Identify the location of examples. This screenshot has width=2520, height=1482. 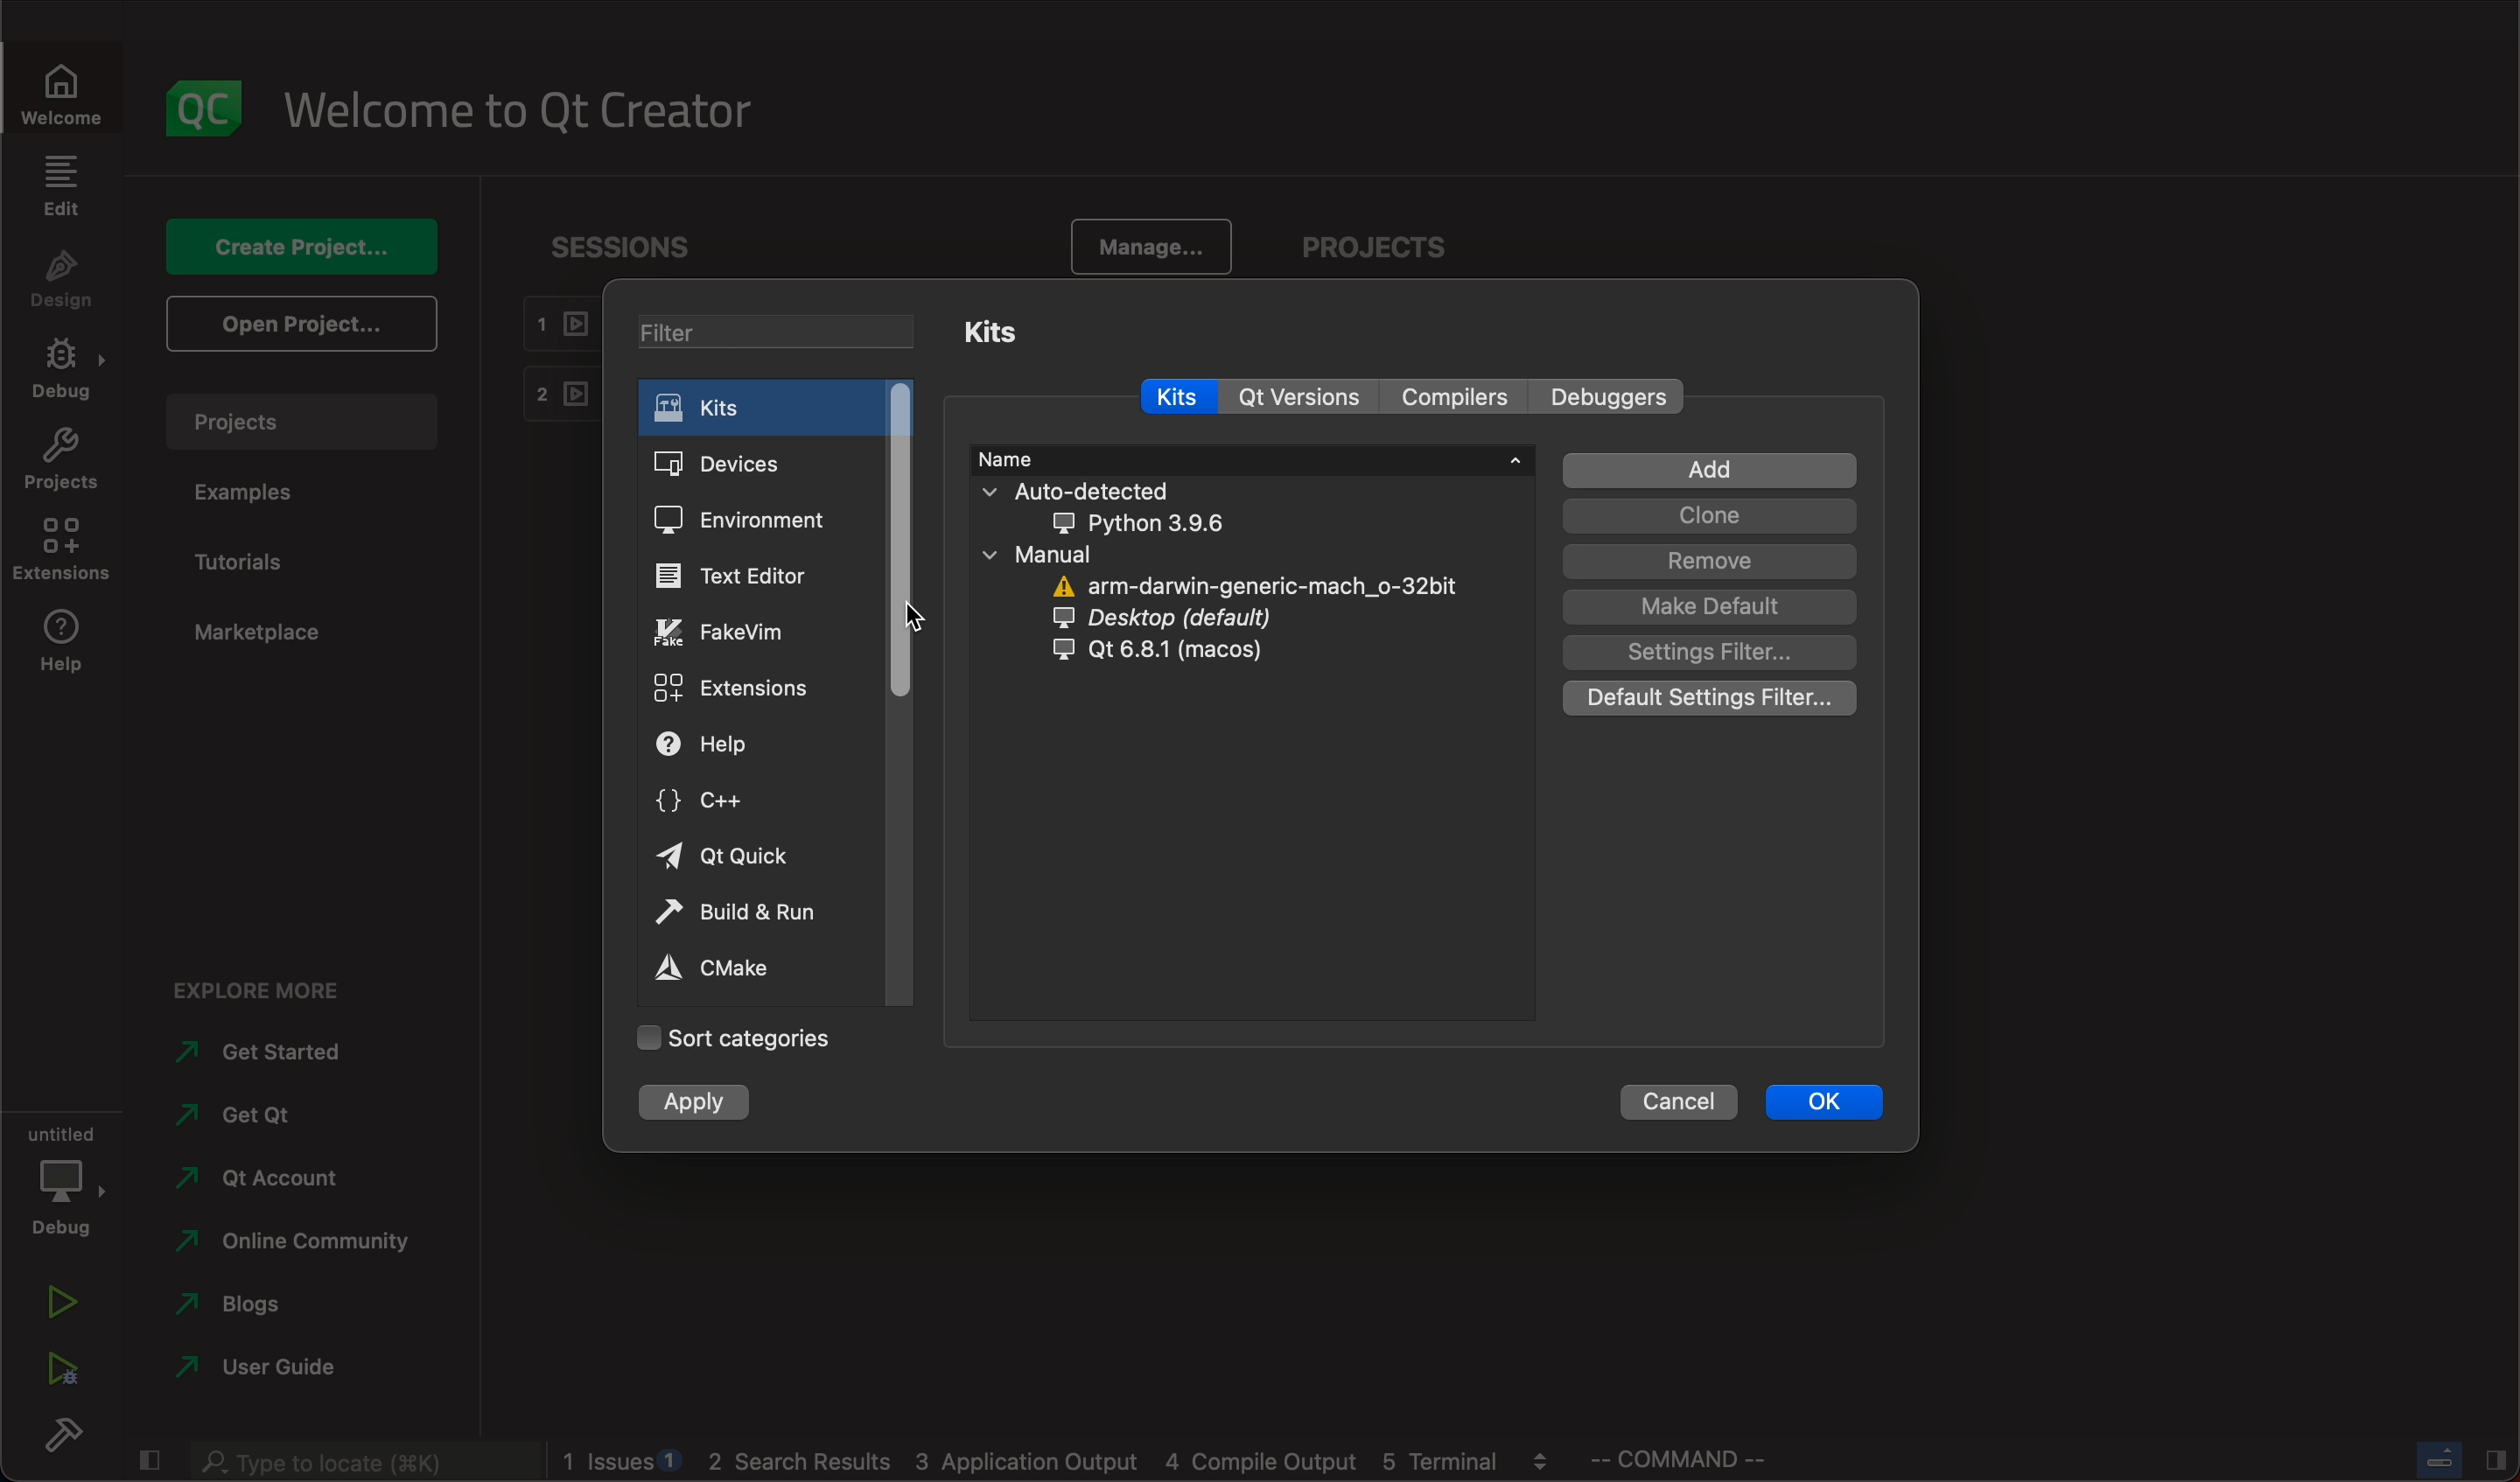
(250, 497).